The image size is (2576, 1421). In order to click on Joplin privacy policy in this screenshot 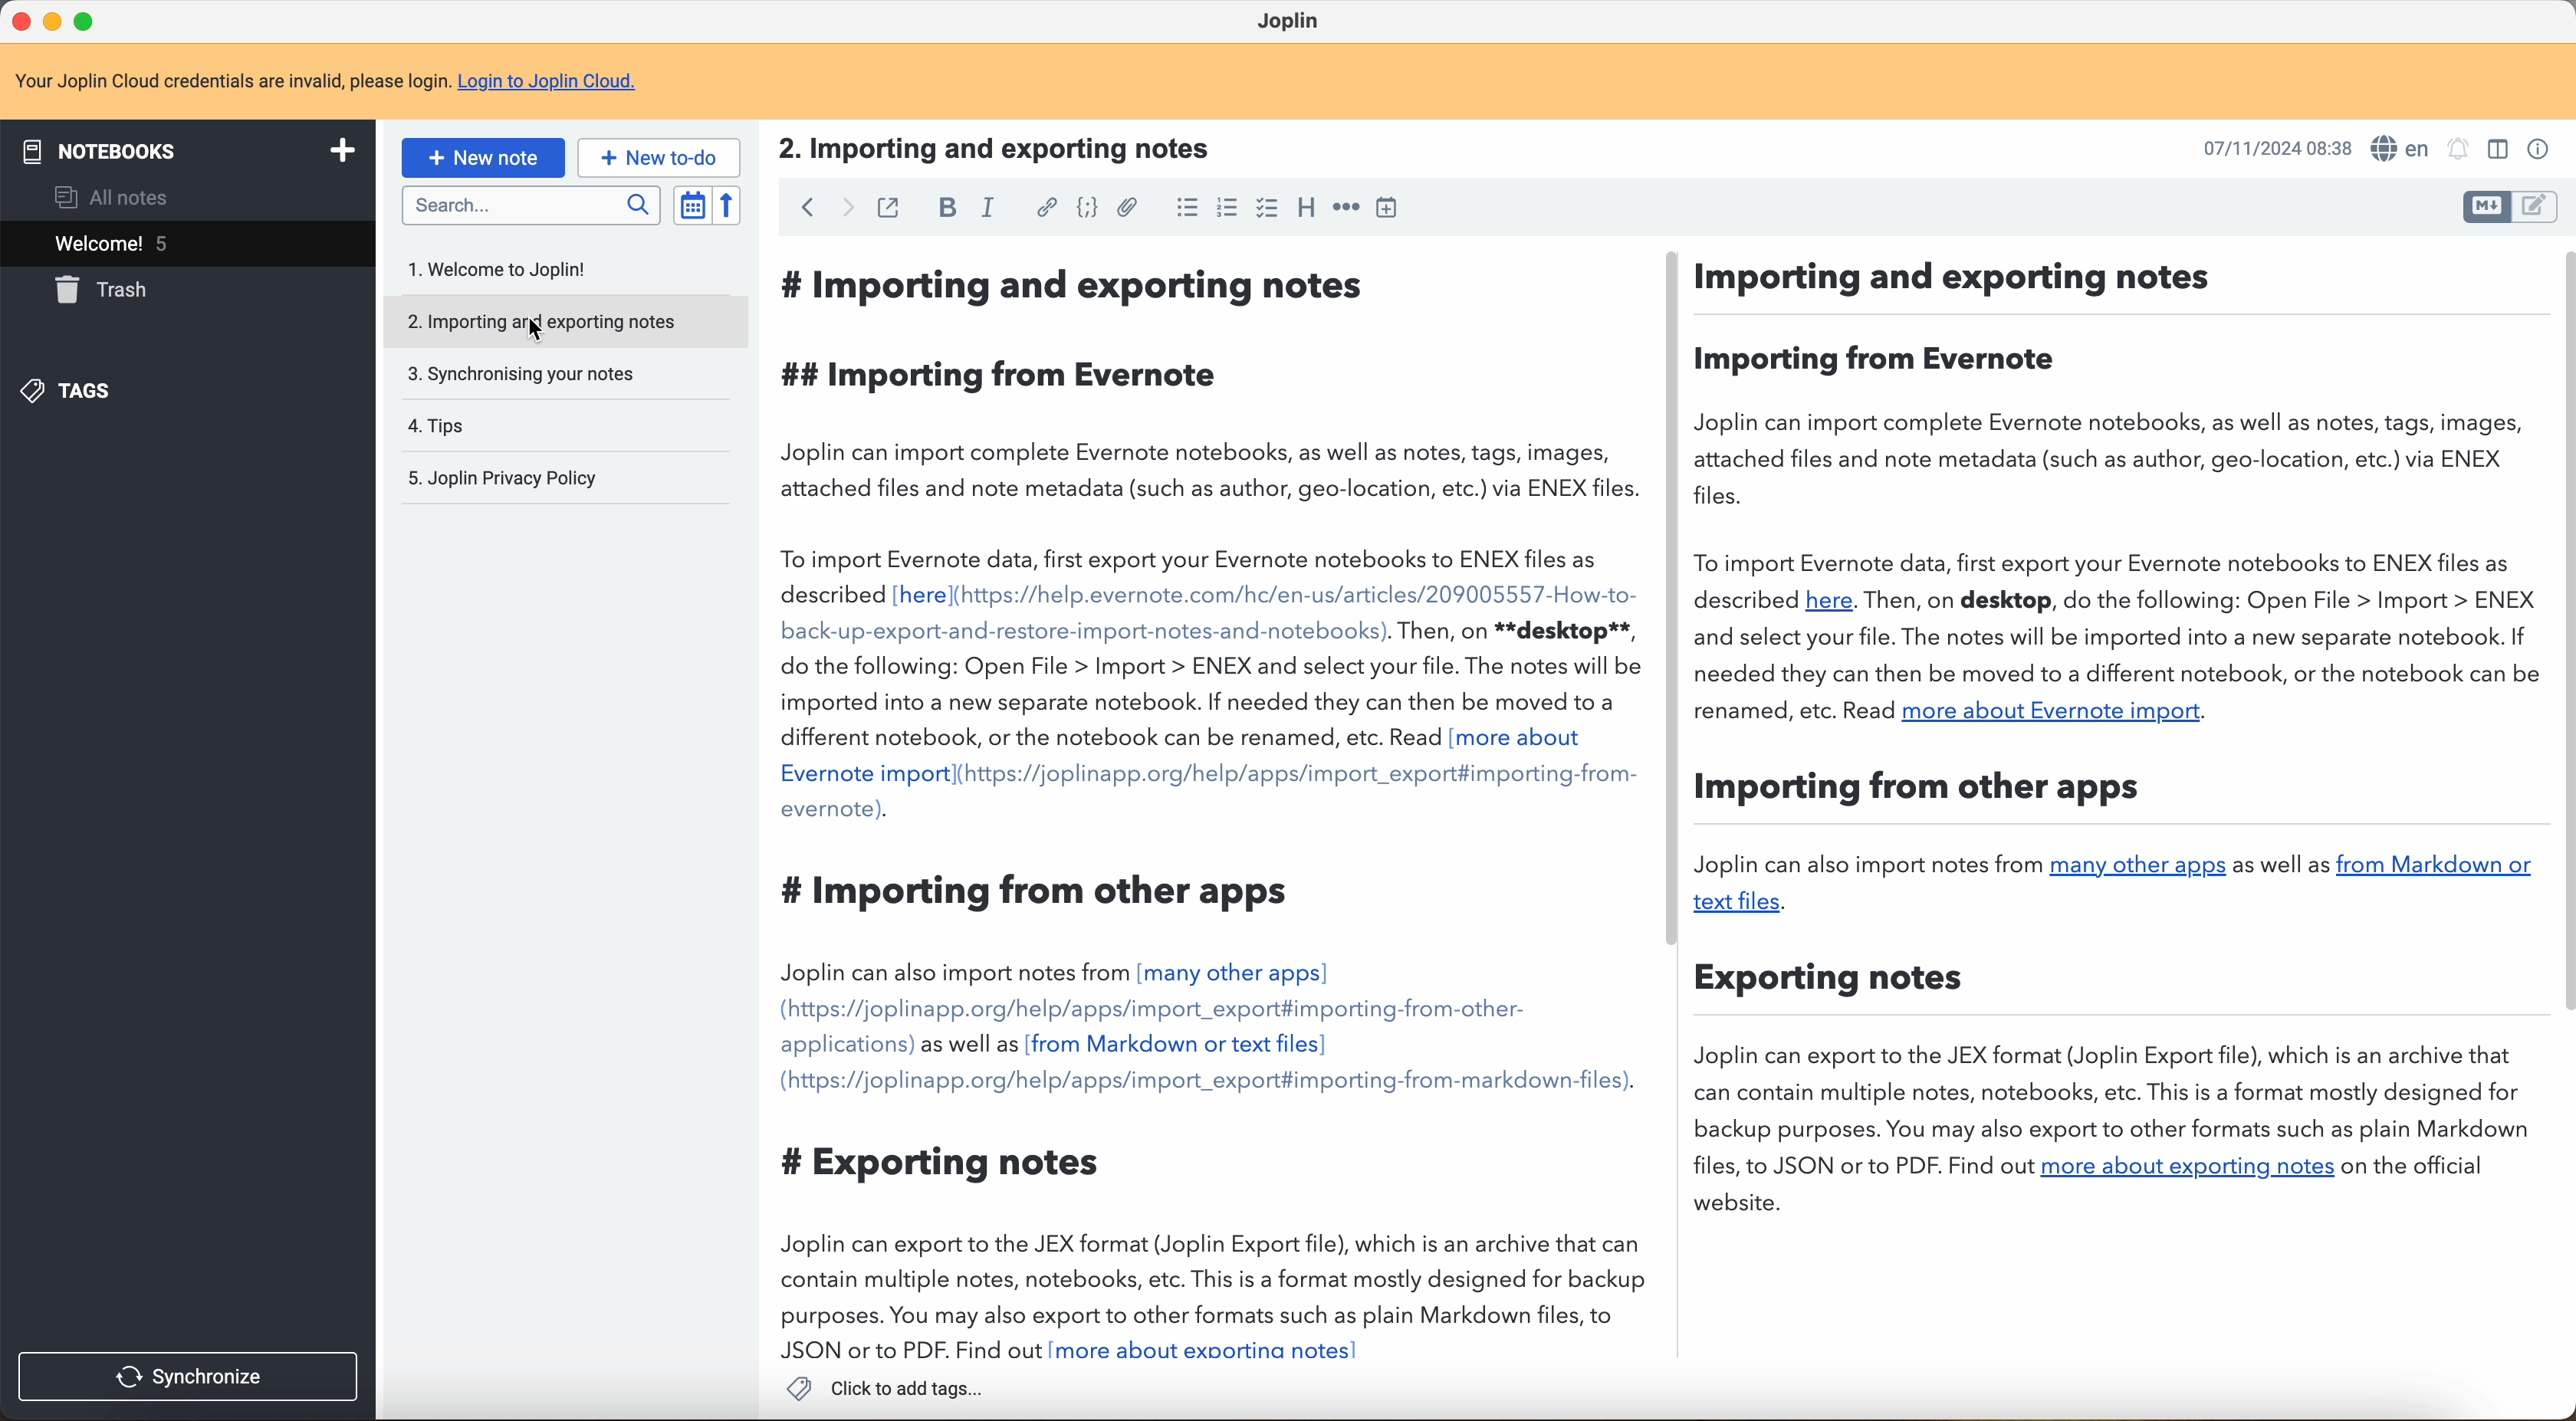, I will do `click(494, 477)`.